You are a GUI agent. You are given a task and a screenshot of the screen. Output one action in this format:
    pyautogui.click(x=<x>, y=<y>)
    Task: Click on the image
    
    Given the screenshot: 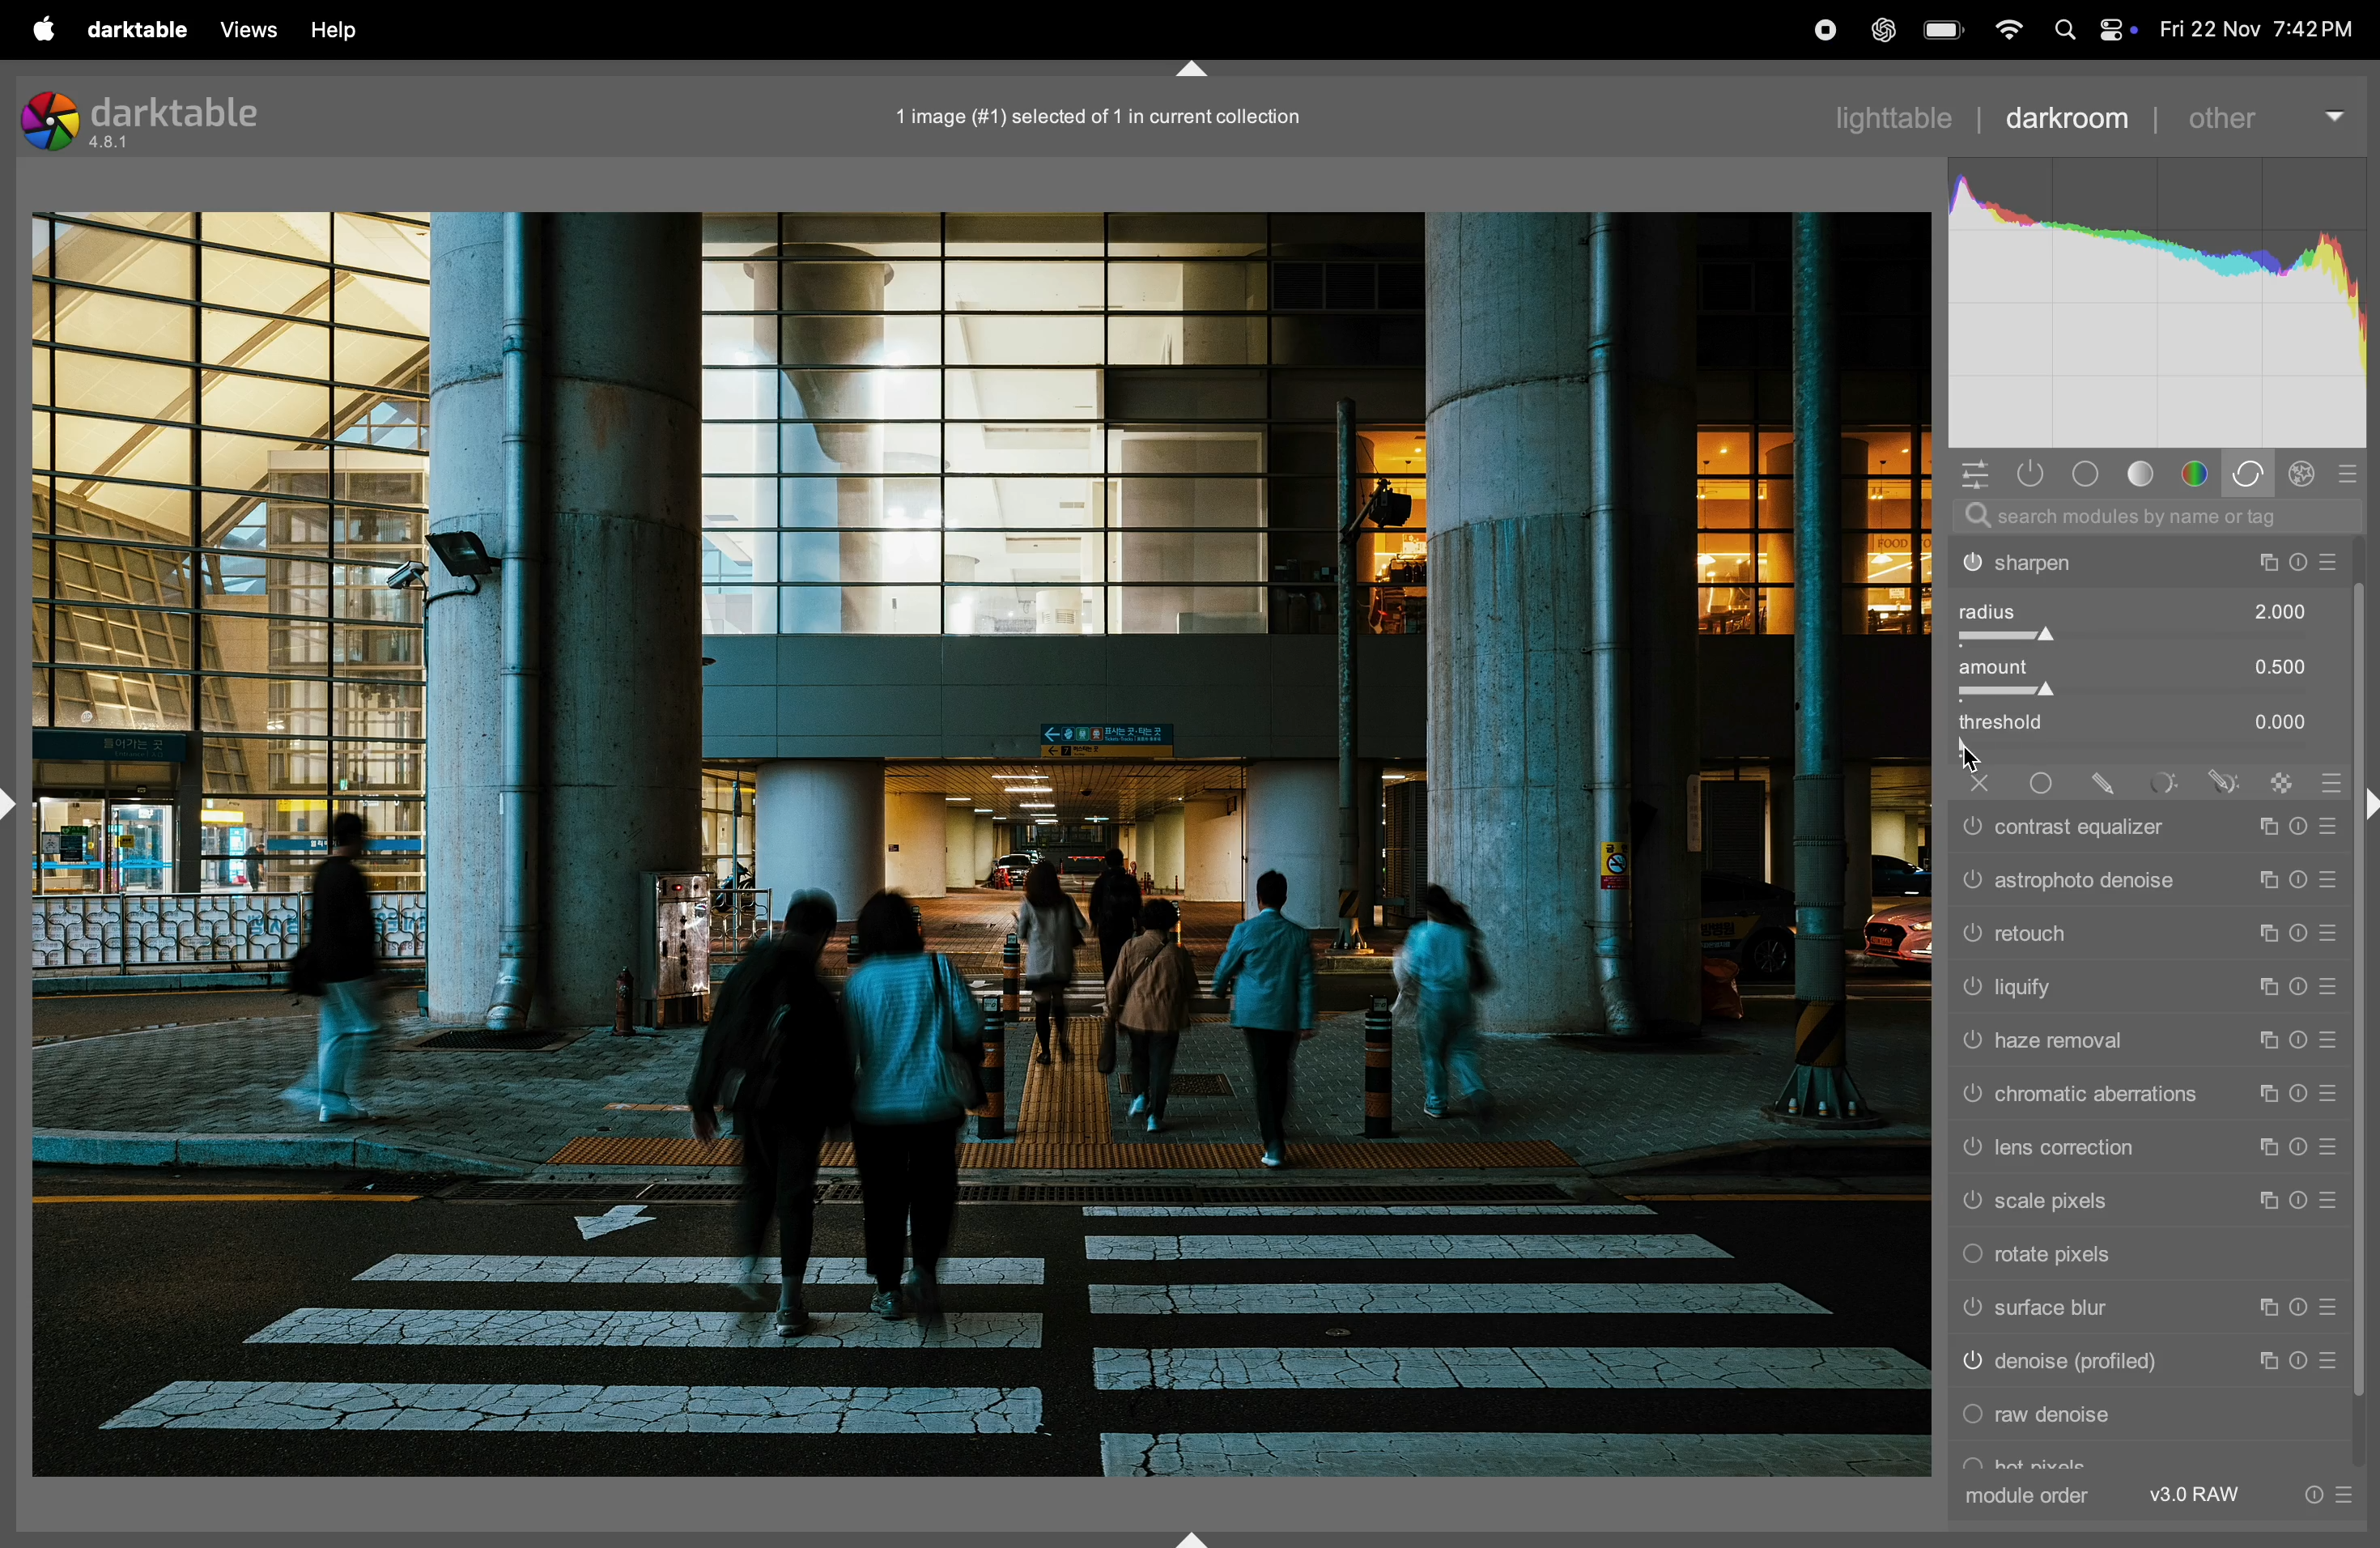 What is the action you would take?
    pyautogui.click(x=982, y=846)
    